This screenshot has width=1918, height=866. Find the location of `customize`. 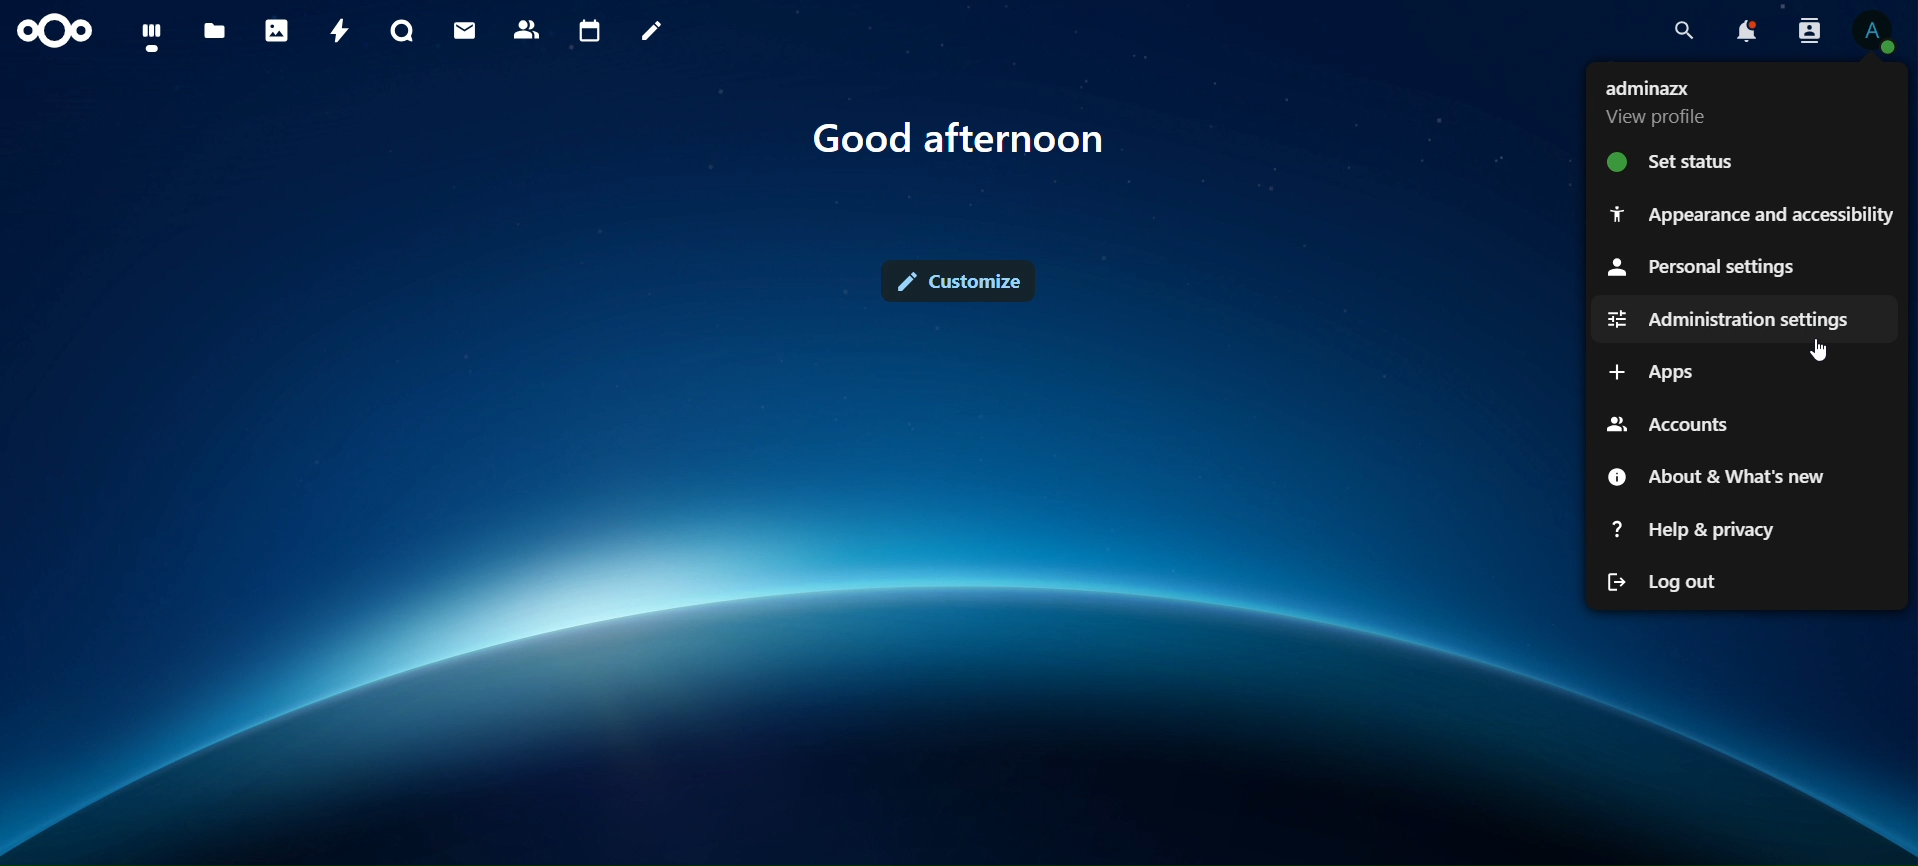

customize is located at coordinates (964, 281).